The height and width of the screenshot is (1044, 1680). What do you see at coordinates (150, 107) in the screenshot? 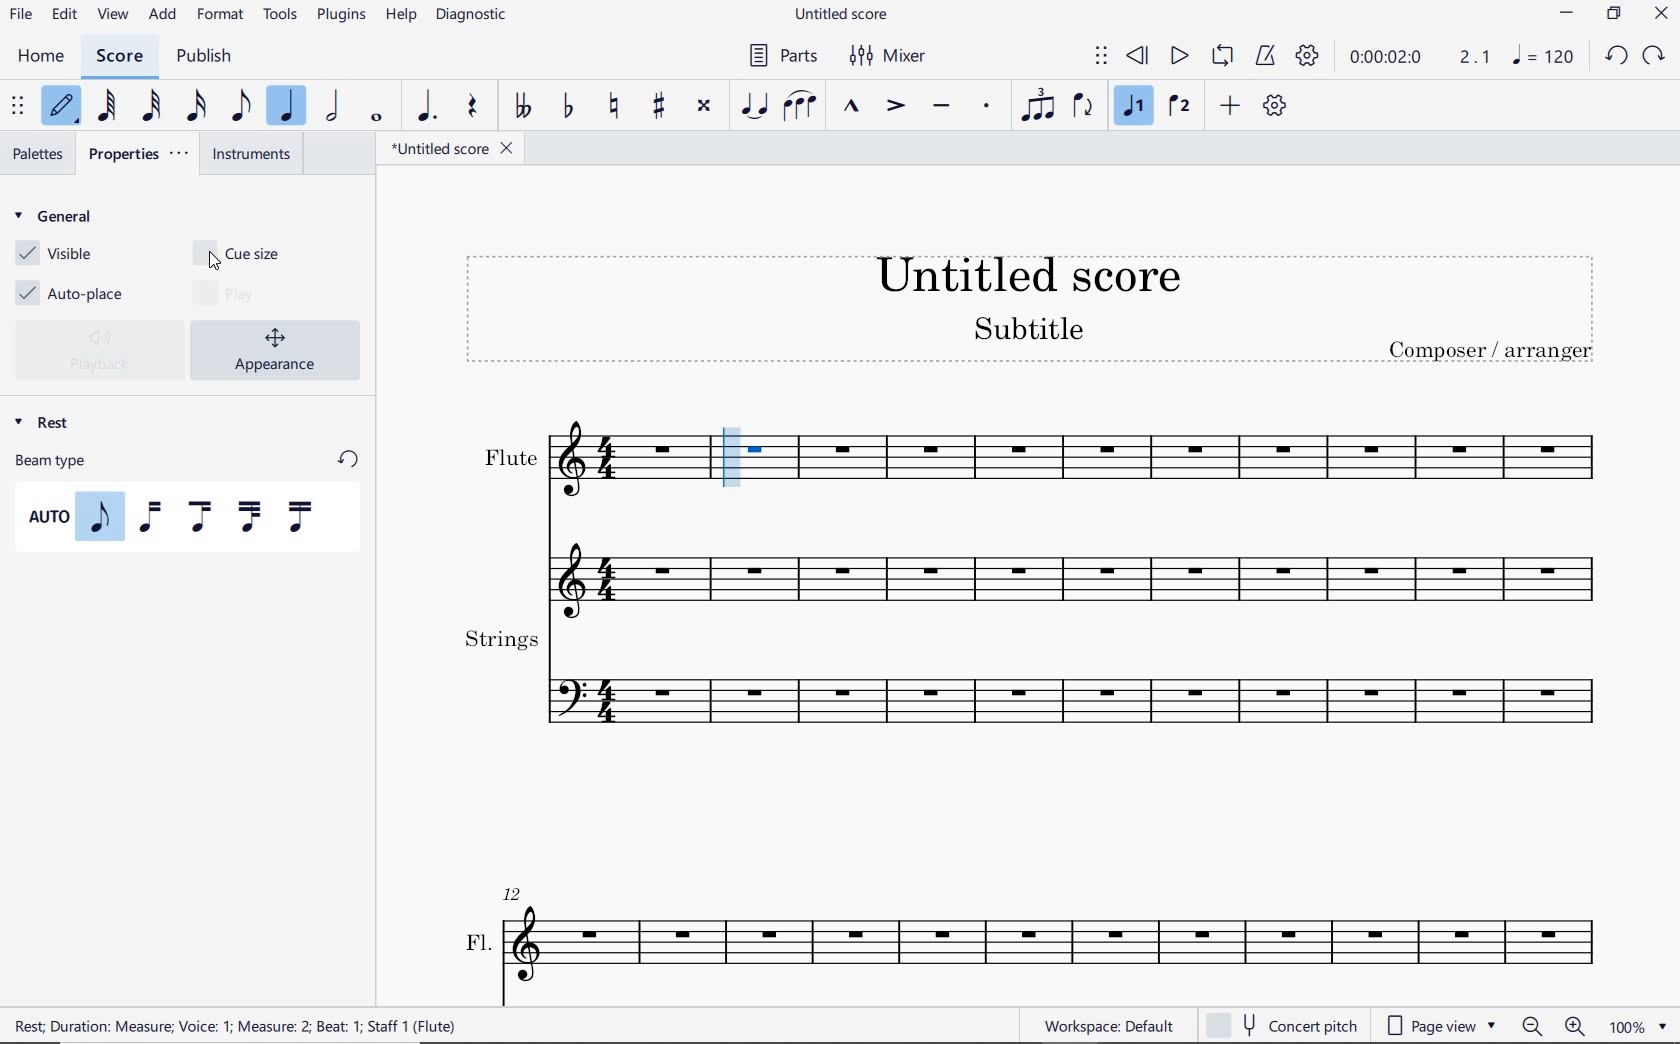
I see `32ND NOTE` at bounding box center [150, 107].